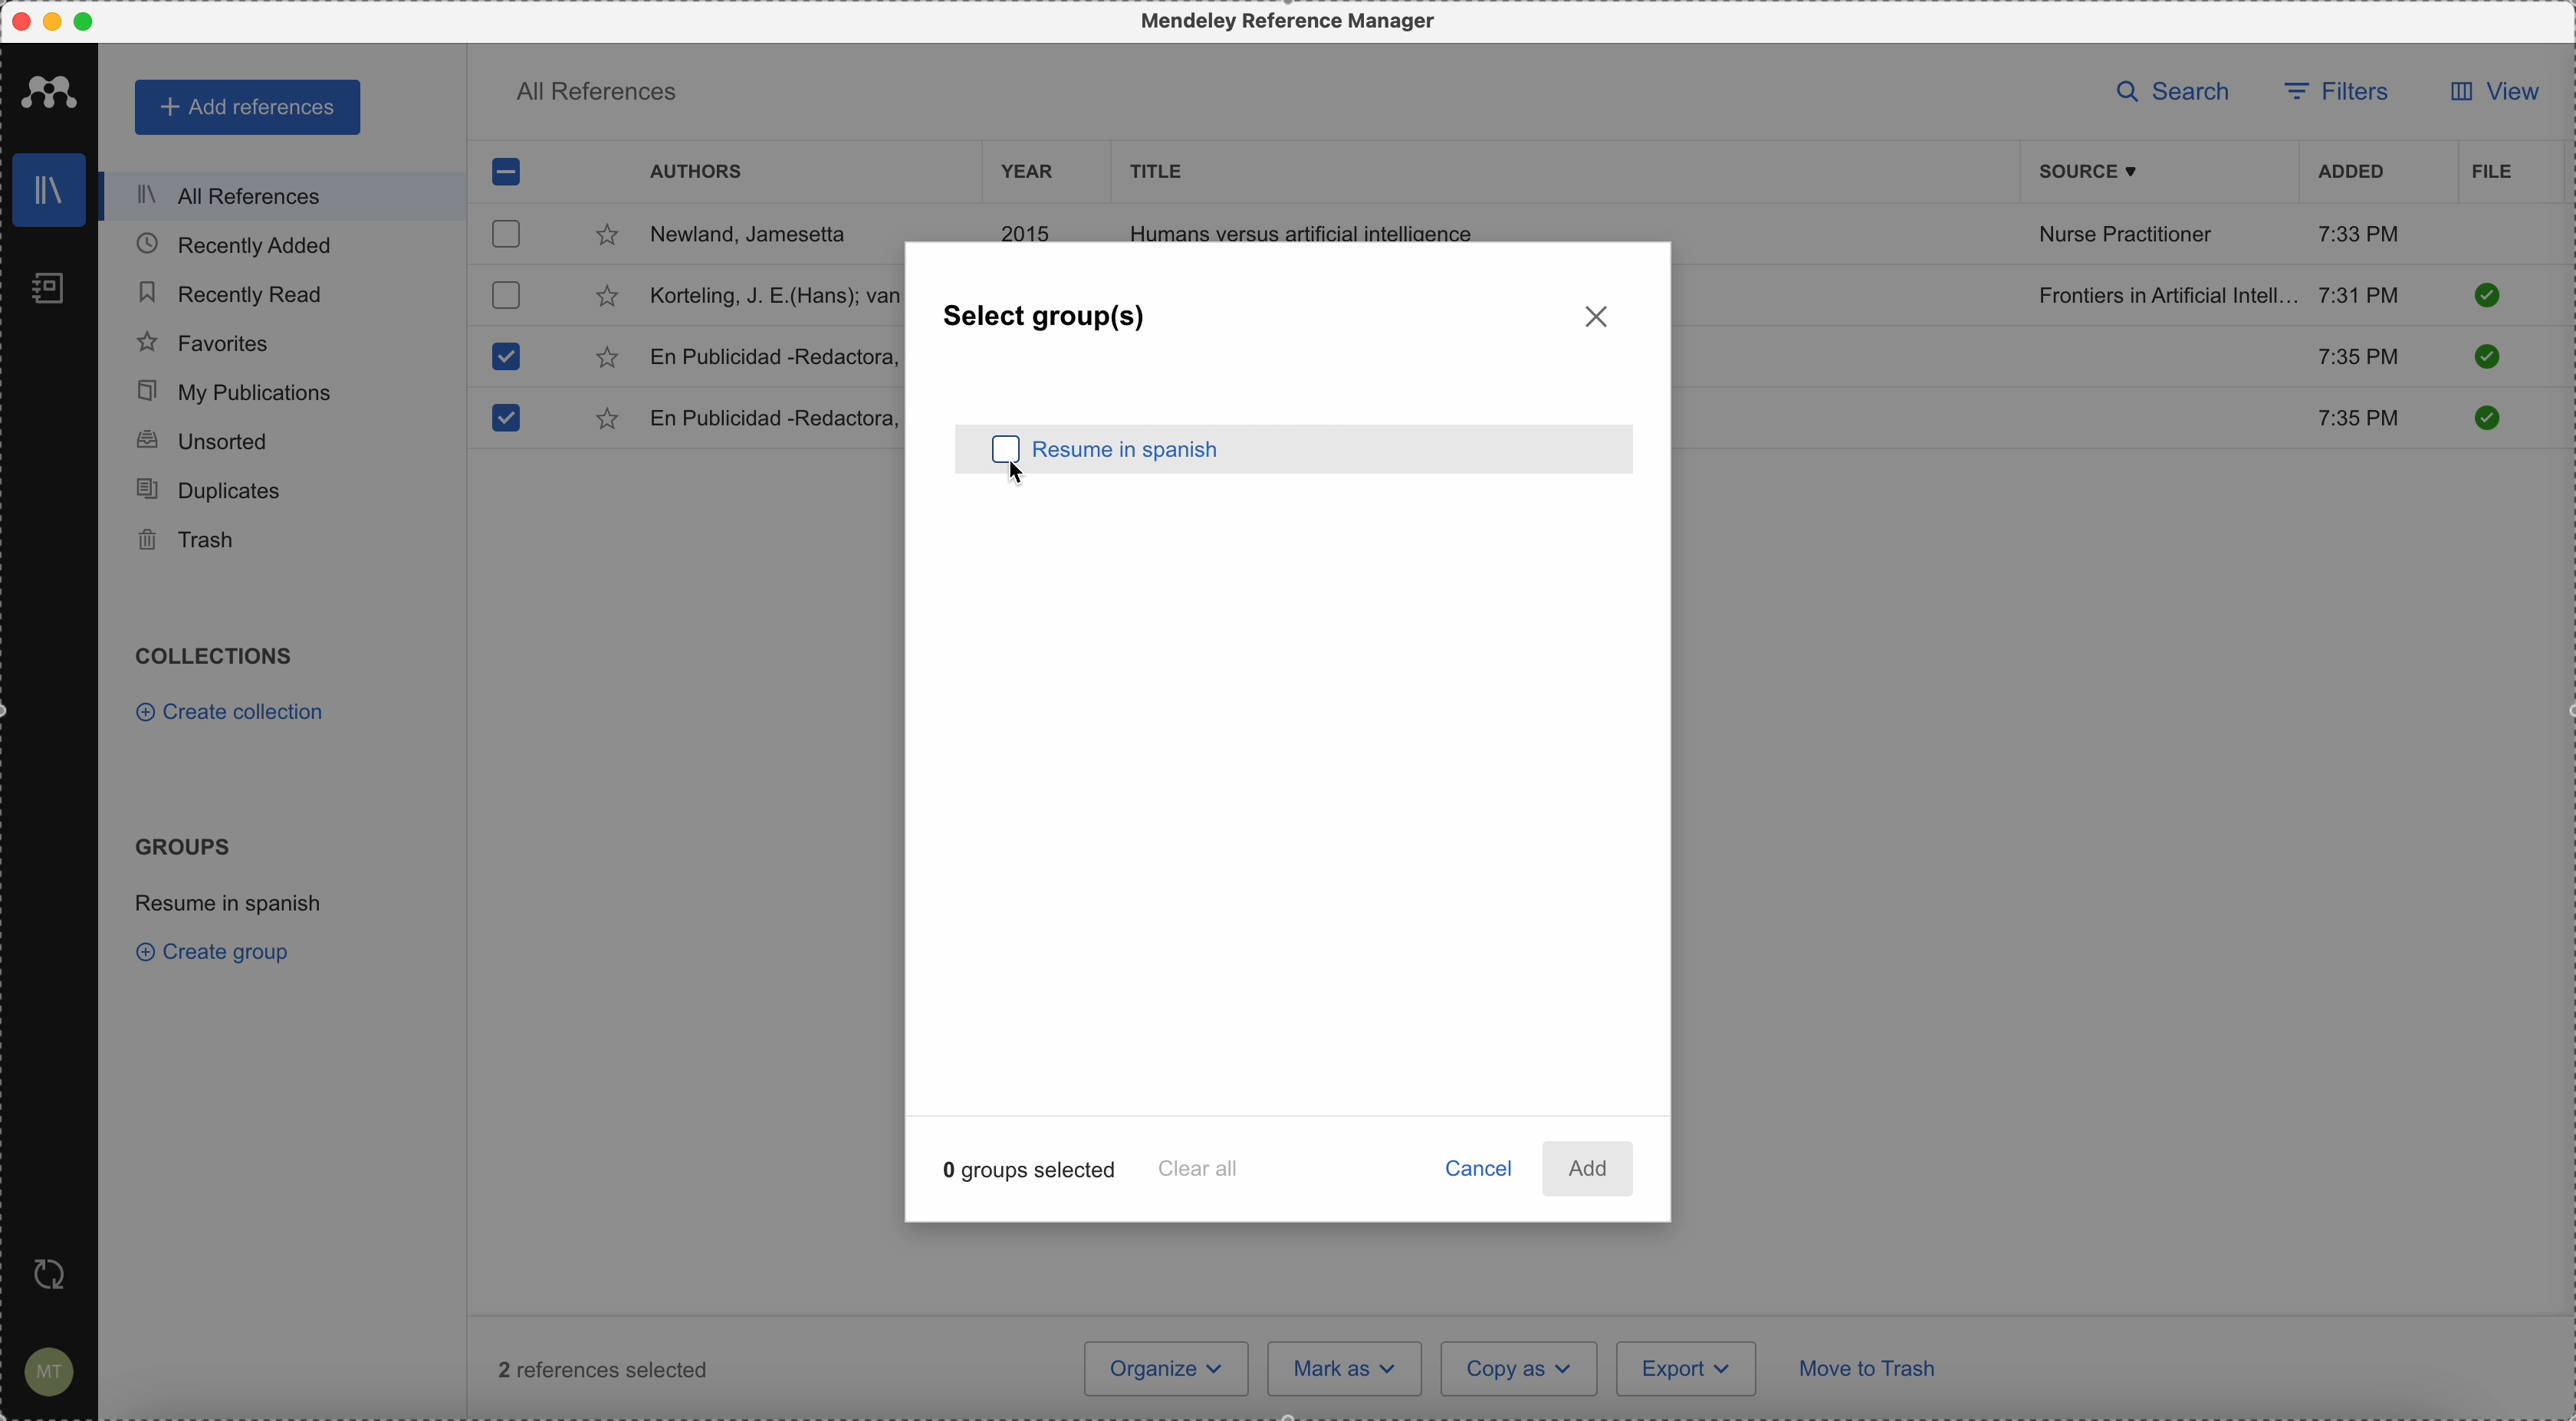 This screenshot has width=2576, height=1421. What do you see at coordinates (45, 1276) in the screenshot?
I see `last sync` at bounding box center [45, 1276].